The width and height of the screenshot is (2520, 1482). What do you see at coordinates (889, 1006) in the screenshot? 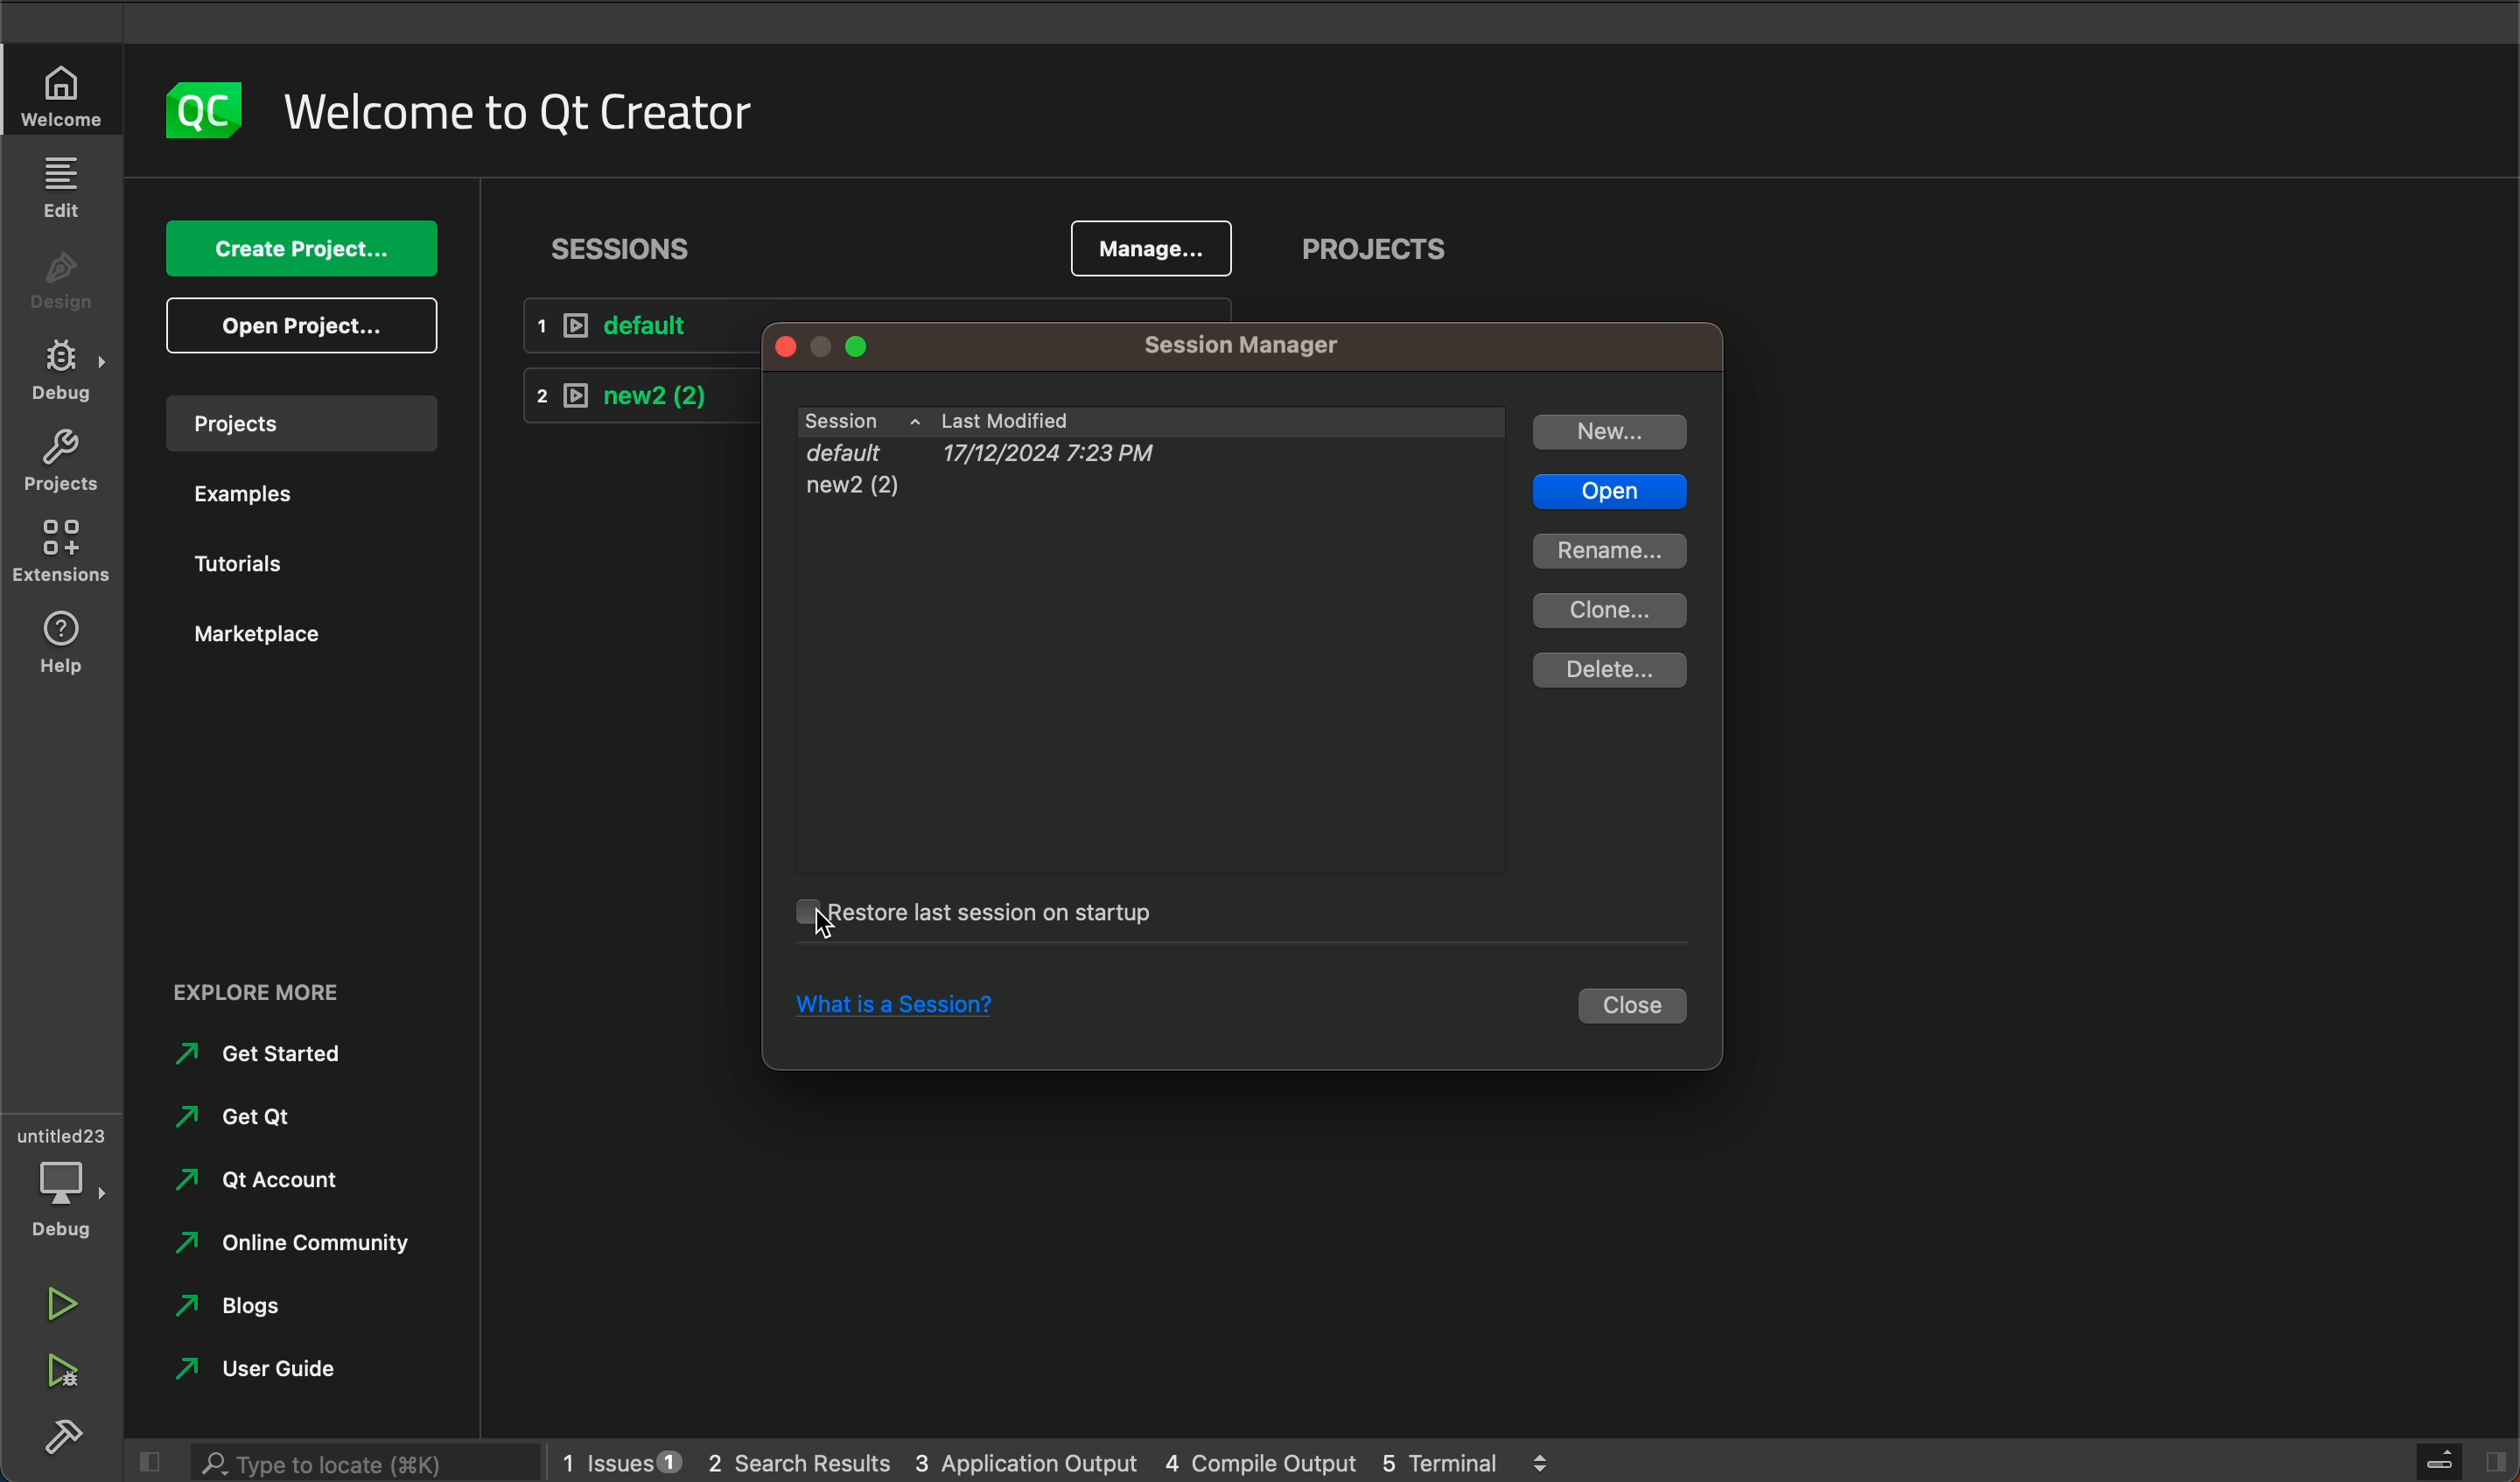
I see `session` at bounding box center [889, 1006].